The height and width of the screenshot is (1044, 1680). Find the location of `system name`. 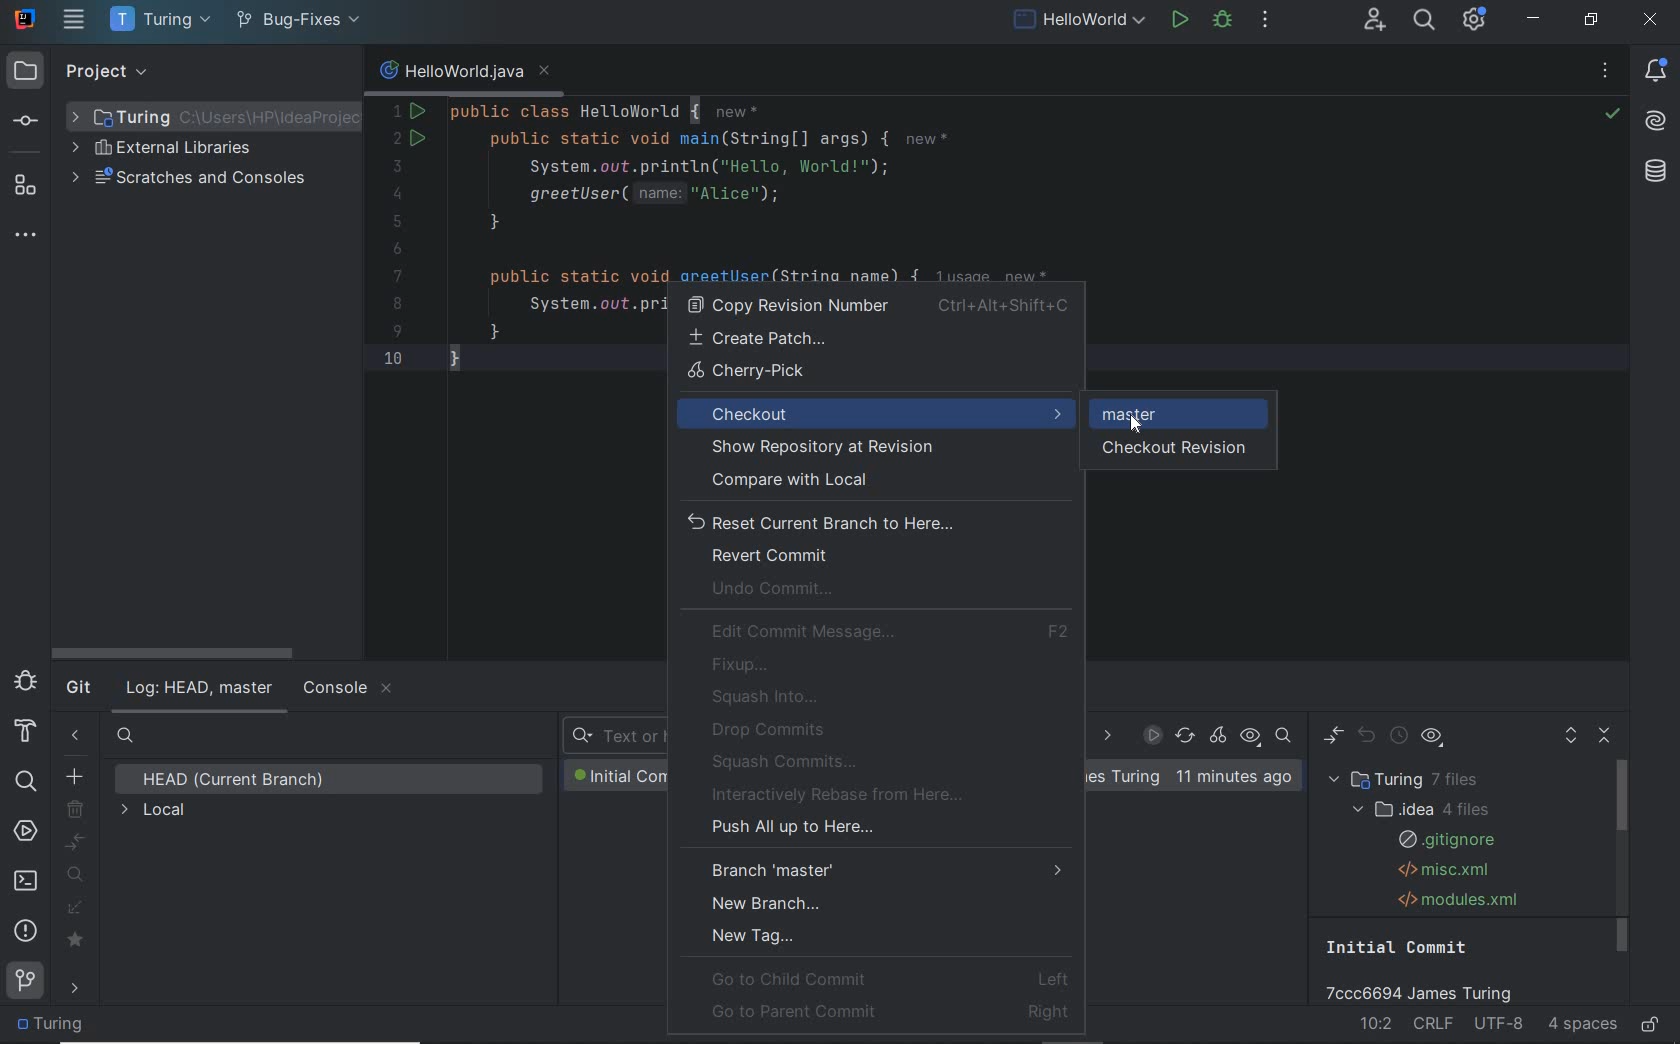

system name is located at coordinates (26, 17).